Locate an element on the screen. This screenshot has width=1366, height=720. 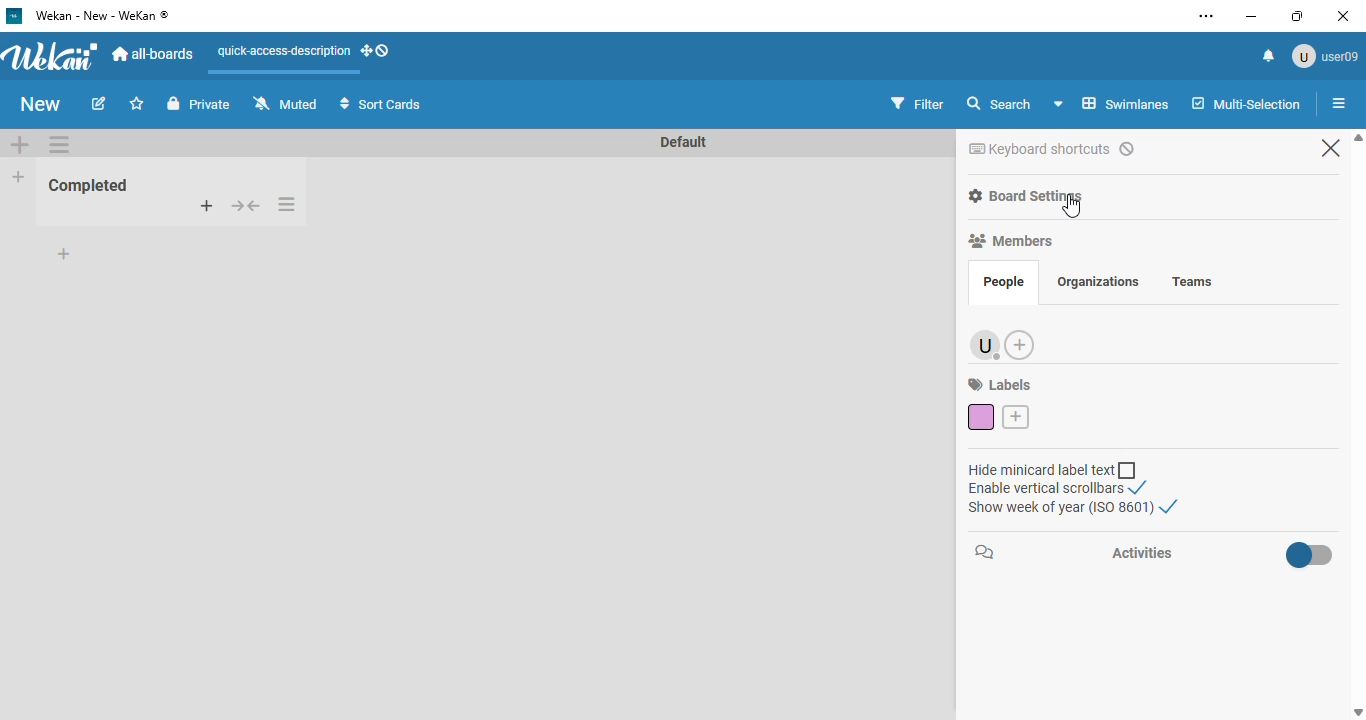
teams is located at coordinates (1192, 282).